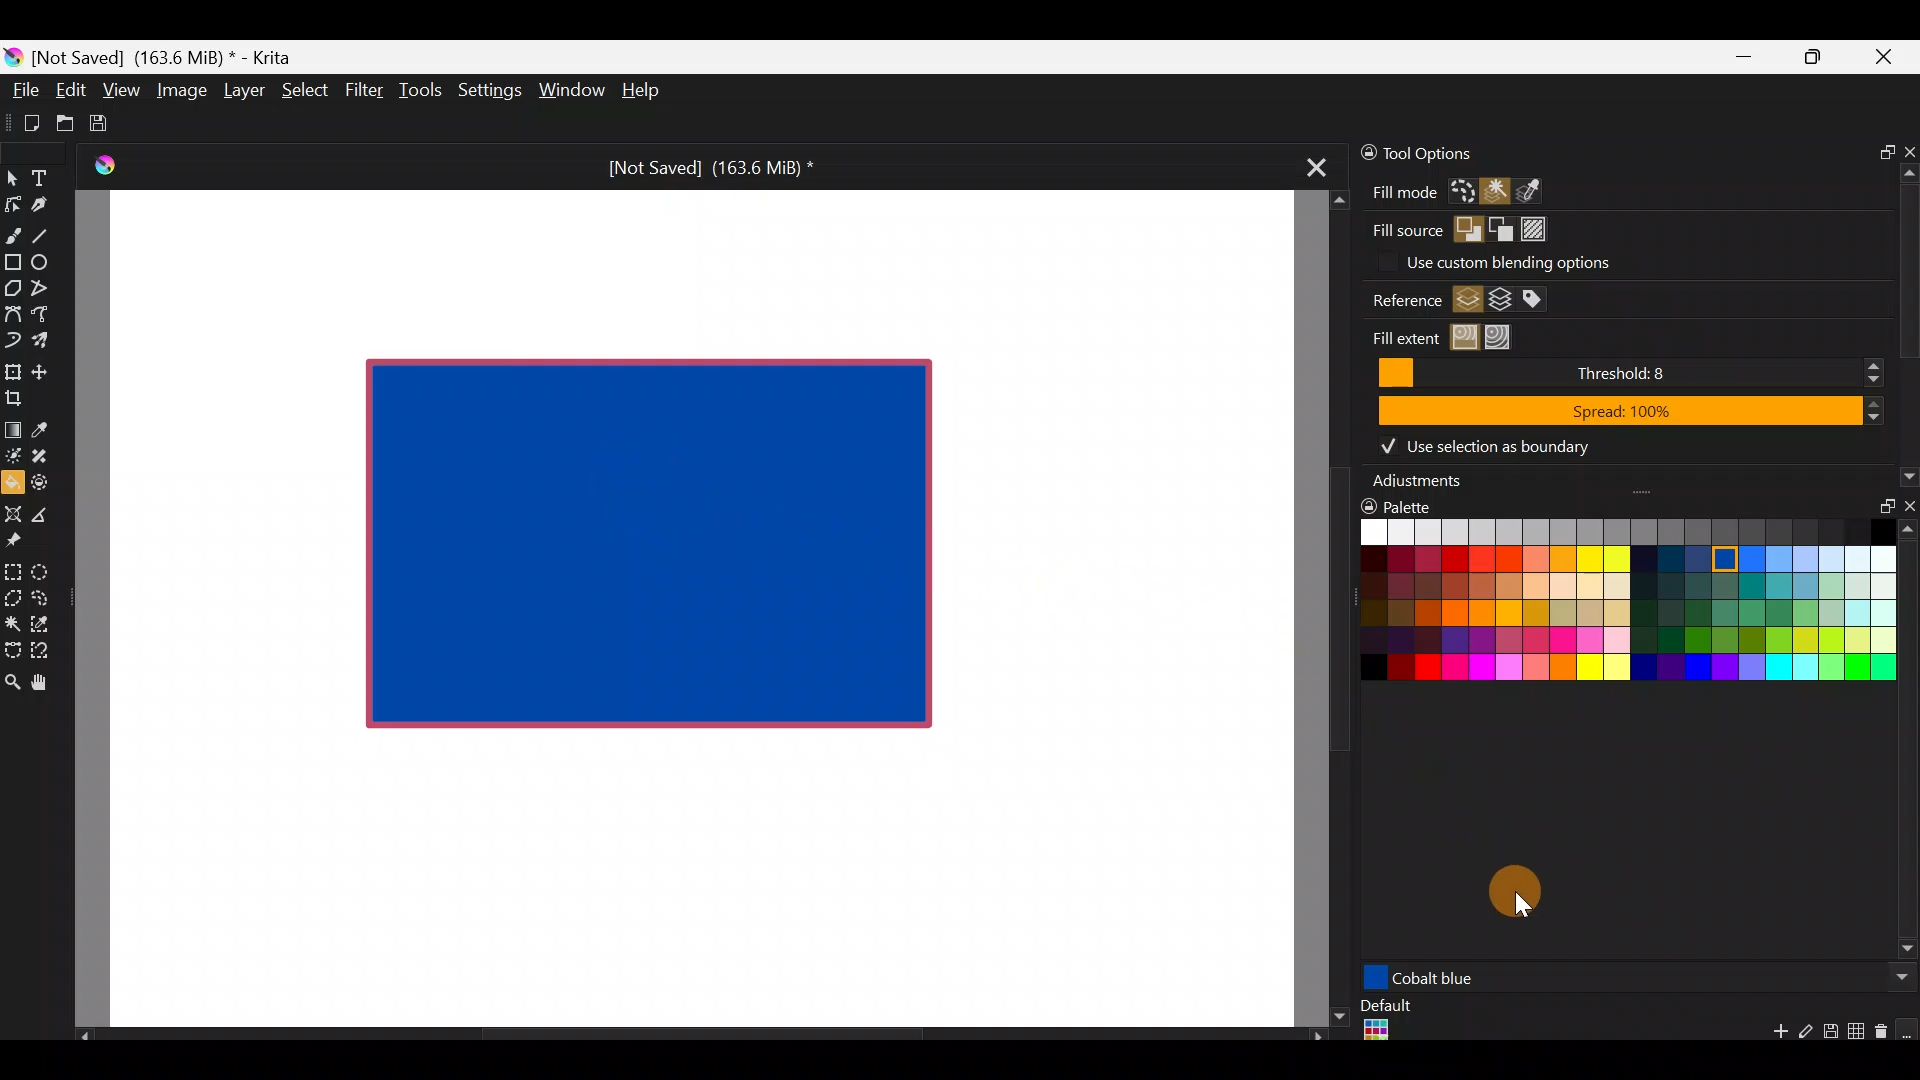  Describe the element at coordinates (1399, 301) in the screenshot. I see `Reference` at that location.